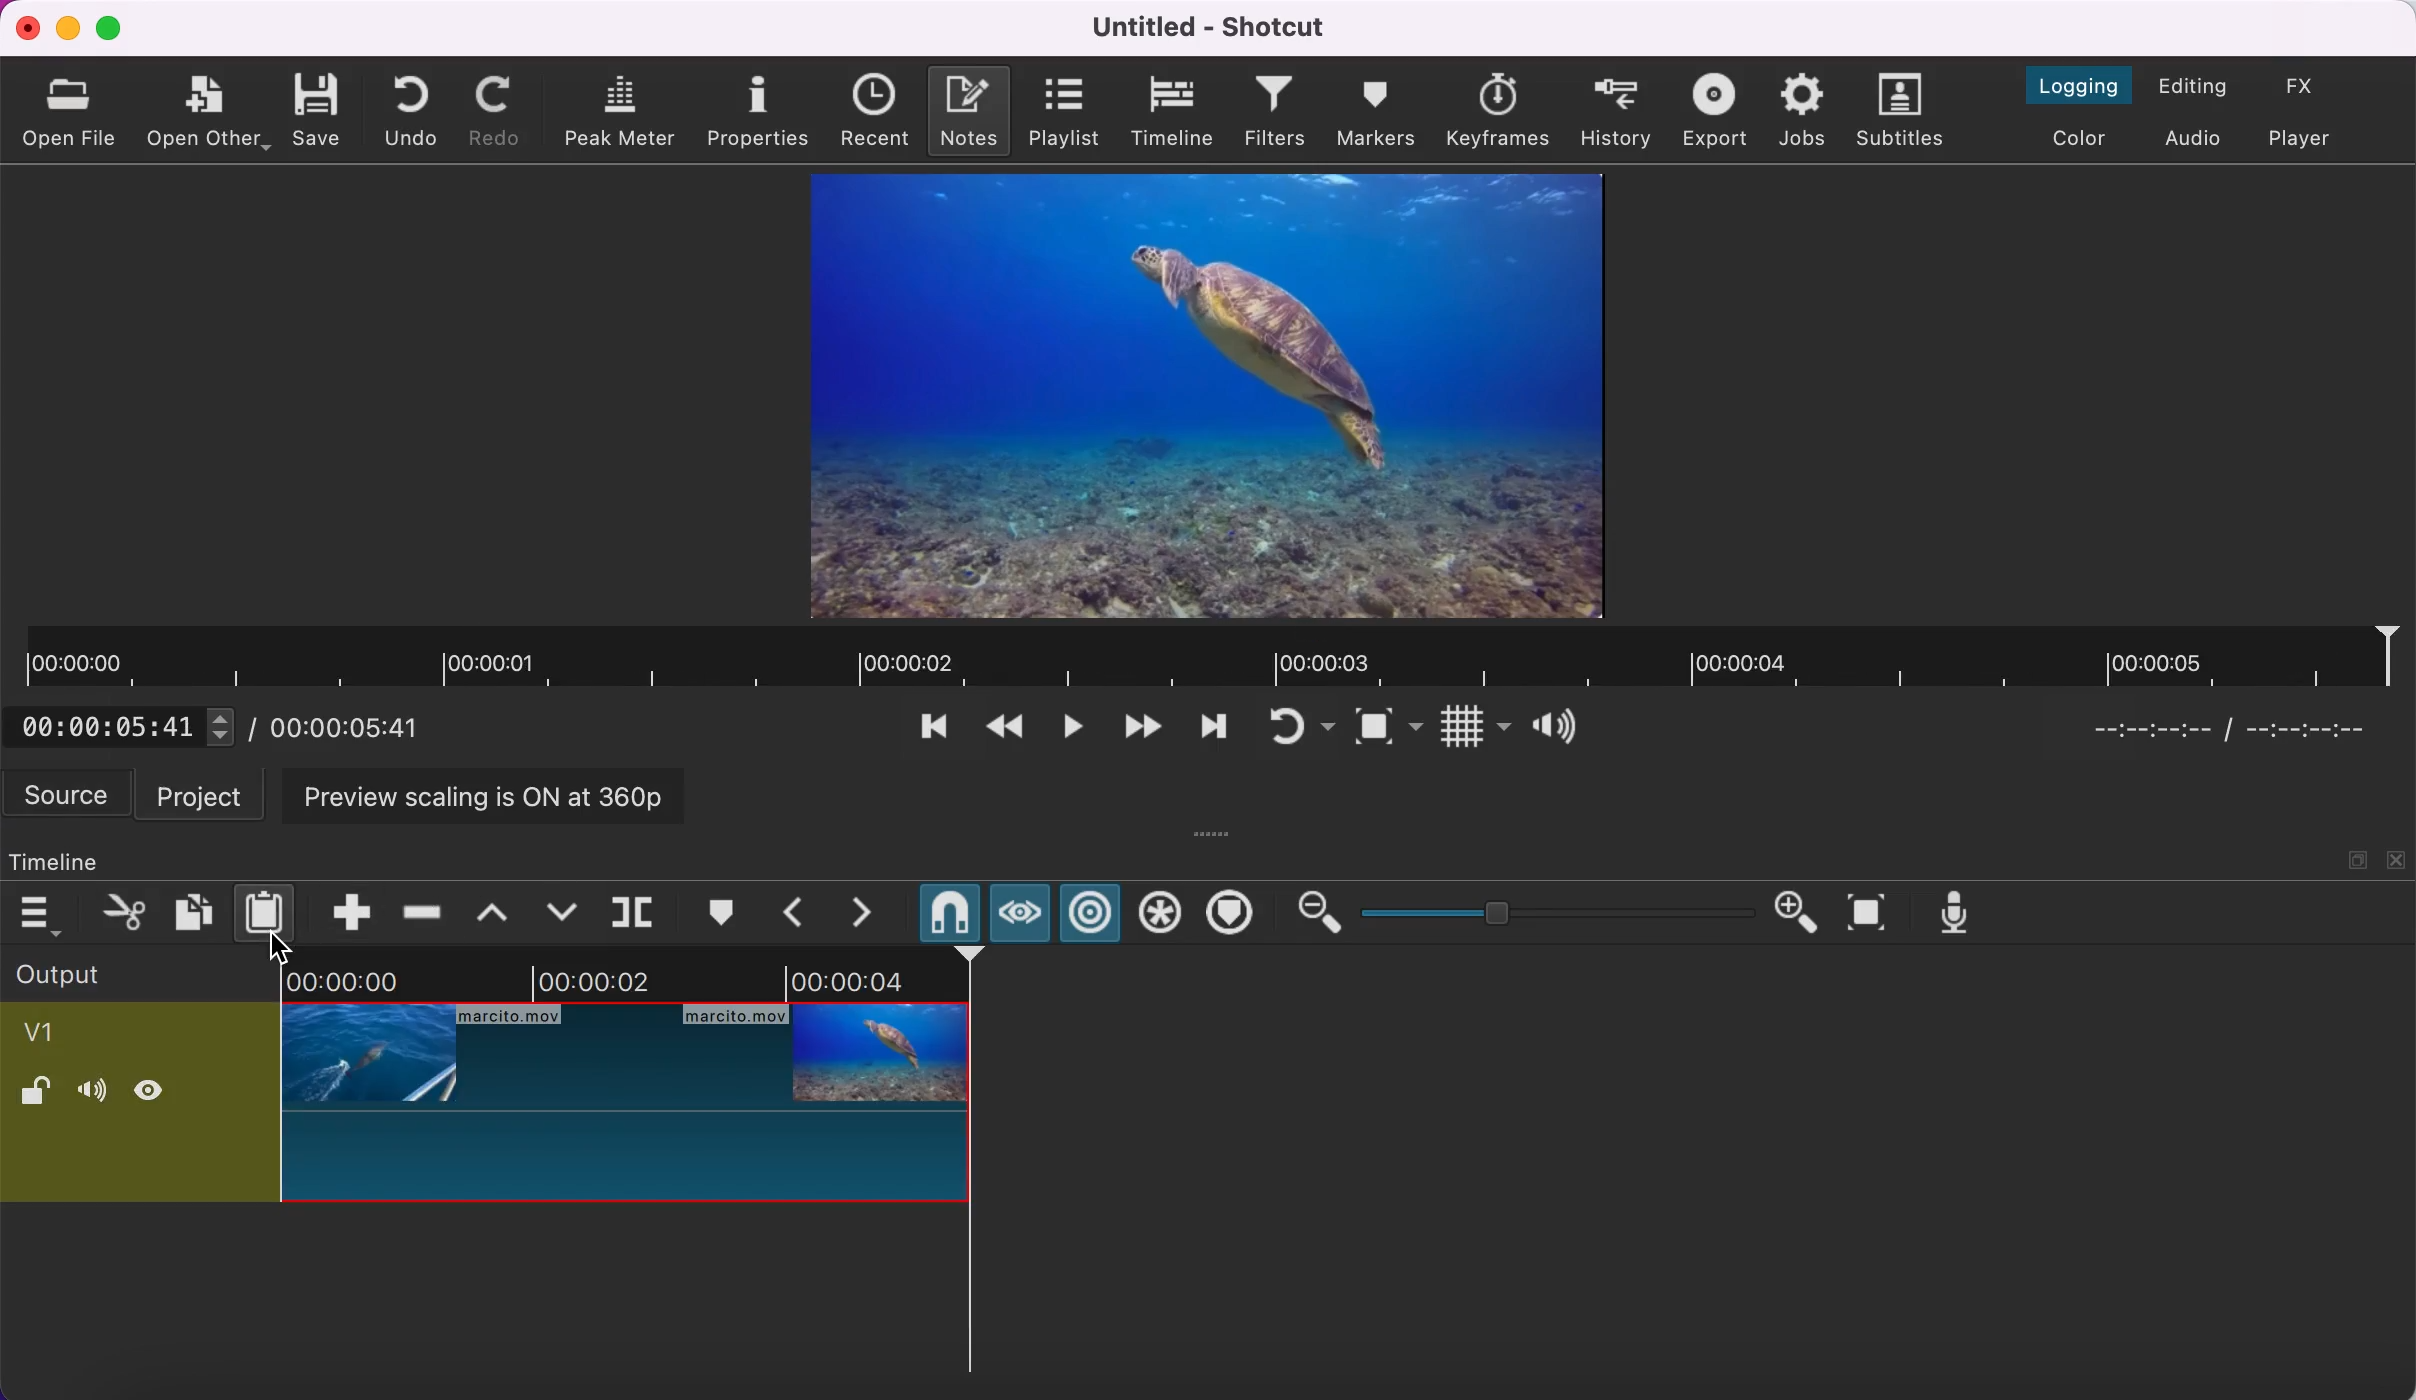 Image resolution: width=2416 pixels, height=1400 pixels. I want to click on clip, so click(1205, 395).